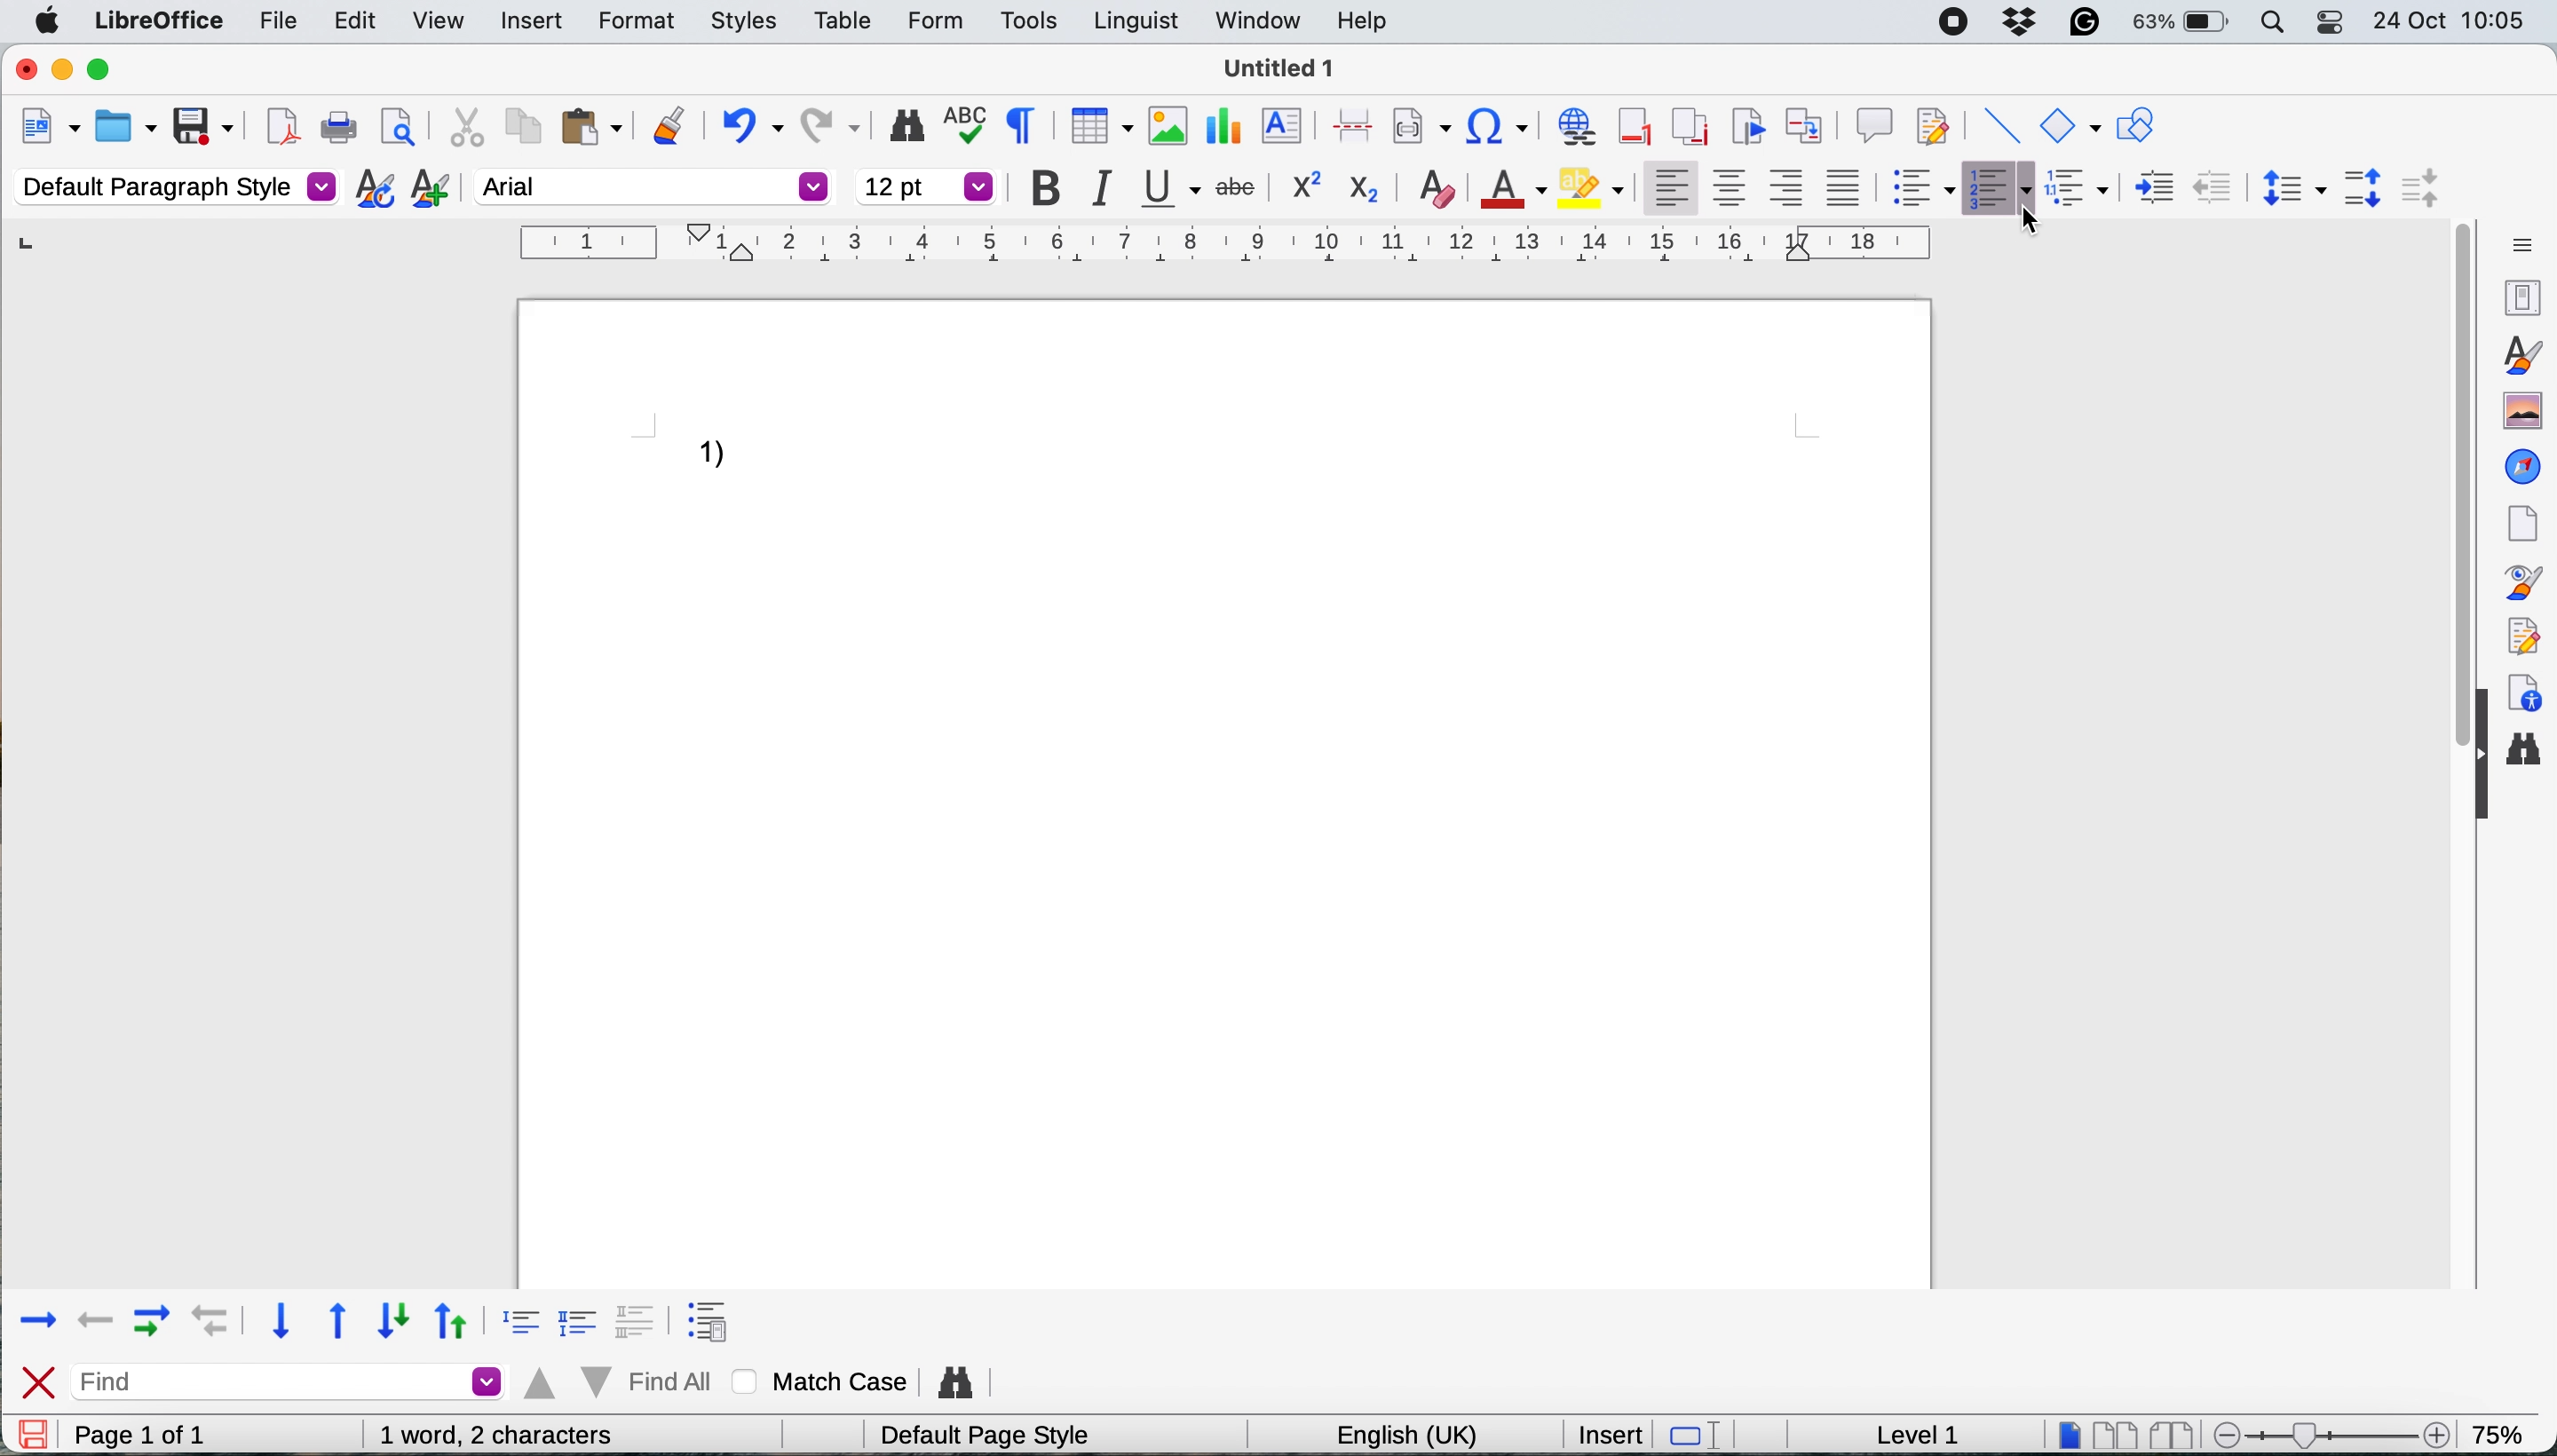 Image resolution: width=2557 pixels, height=1456 pixels. I want to click on file, so click(279, 25).